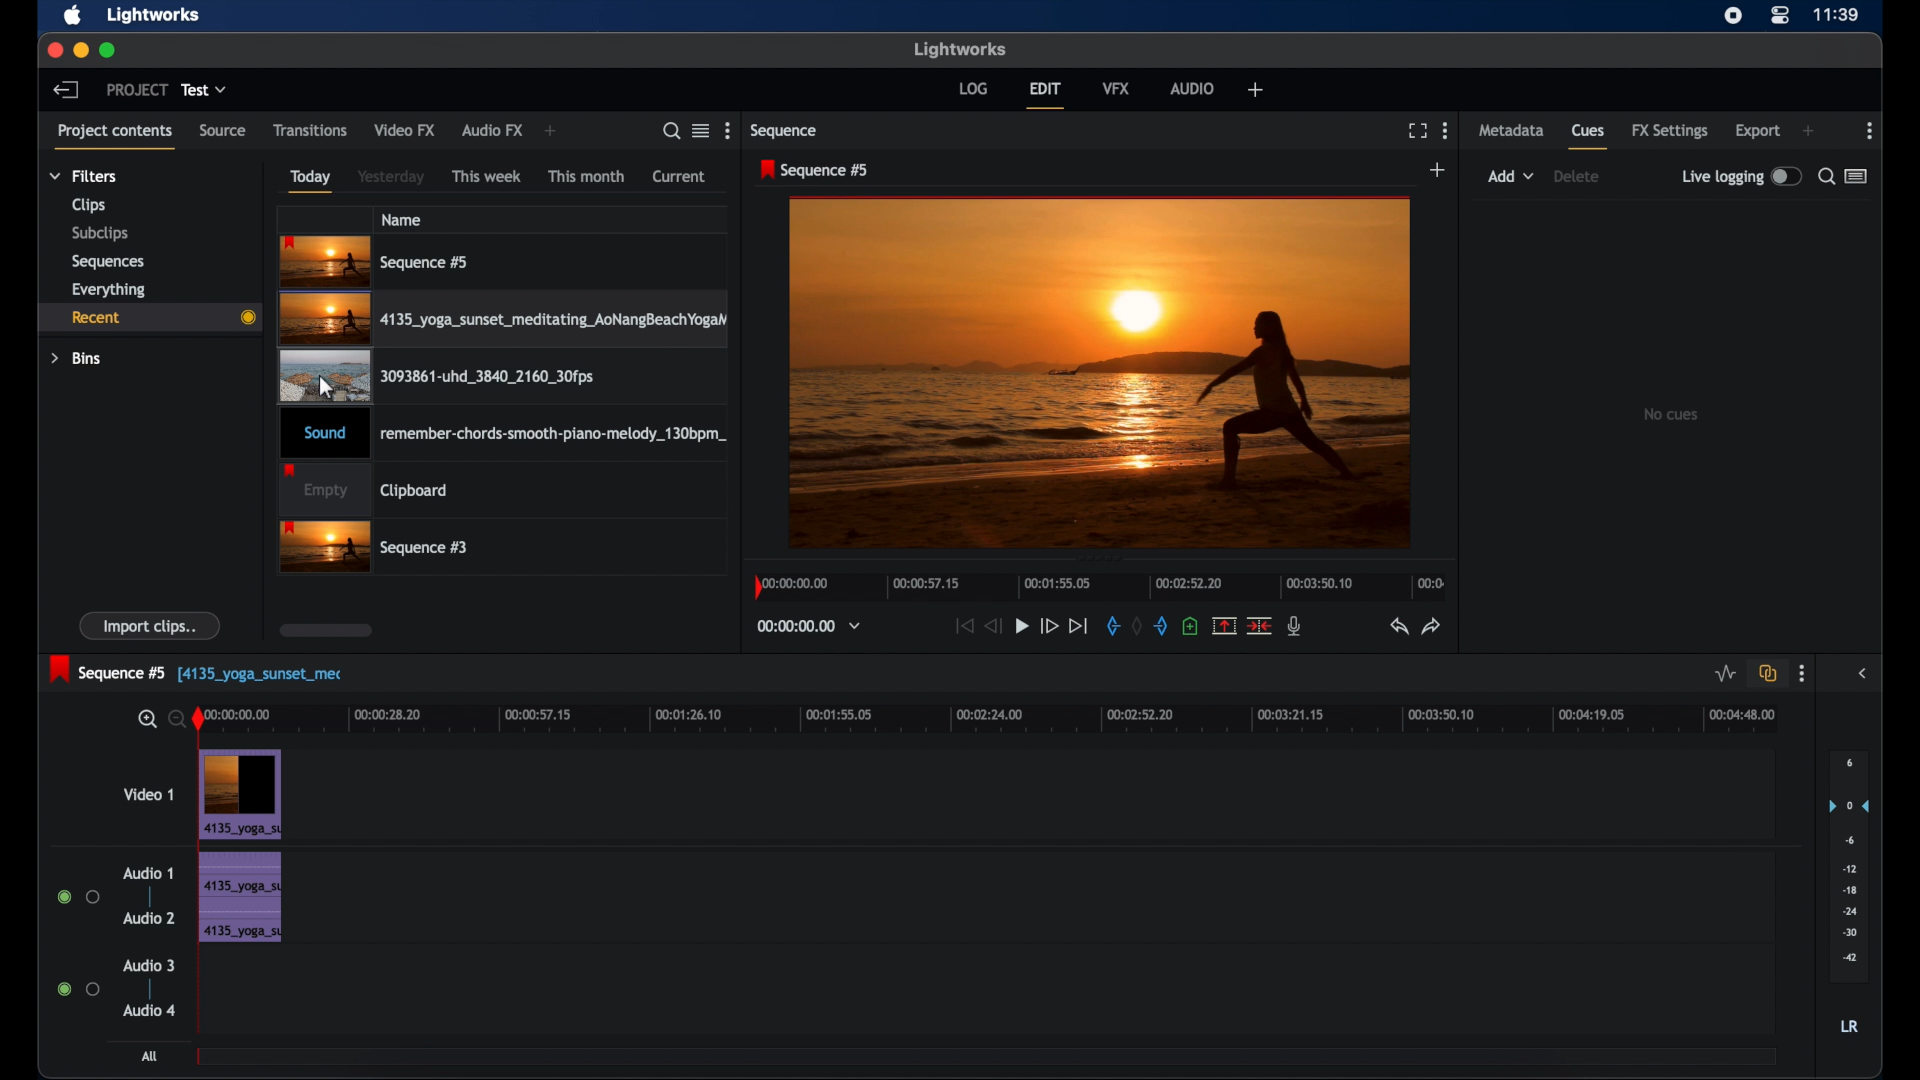  Describe the element at coordinates (1802, 675) in the screenshot. I see `more options` at that location.